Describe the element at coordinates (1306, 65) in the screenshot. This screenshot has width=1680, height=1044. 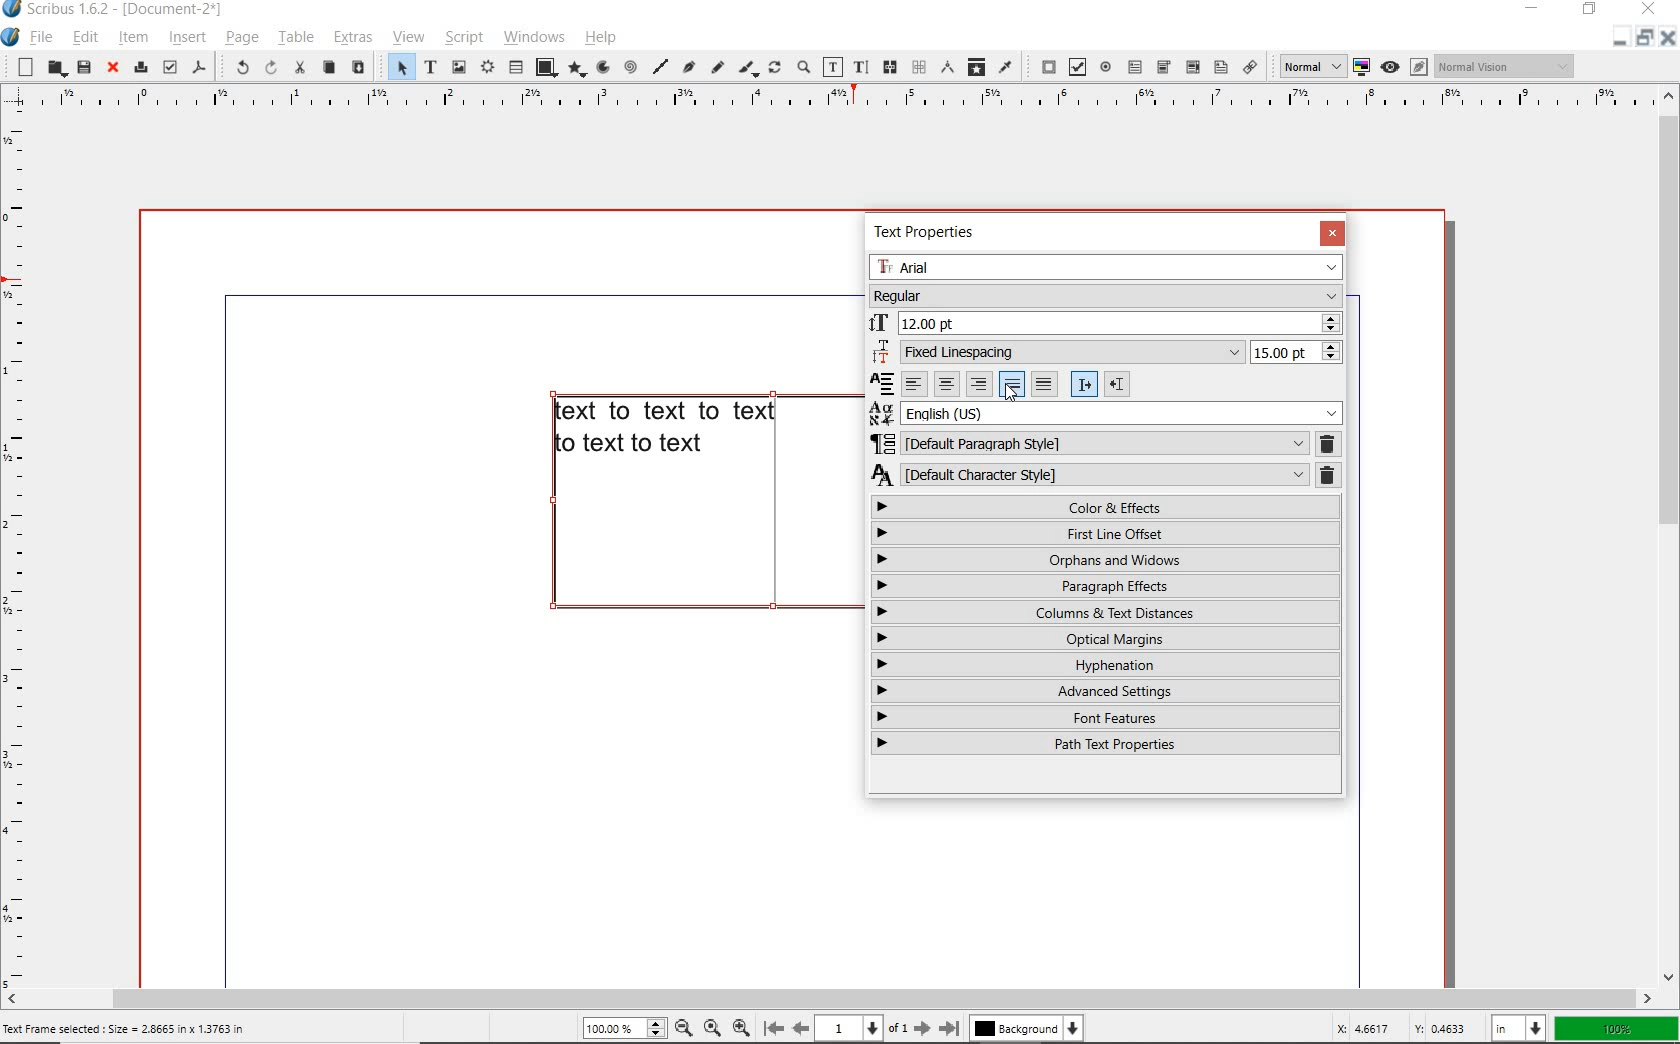
I see `select image preview quality` at that location.